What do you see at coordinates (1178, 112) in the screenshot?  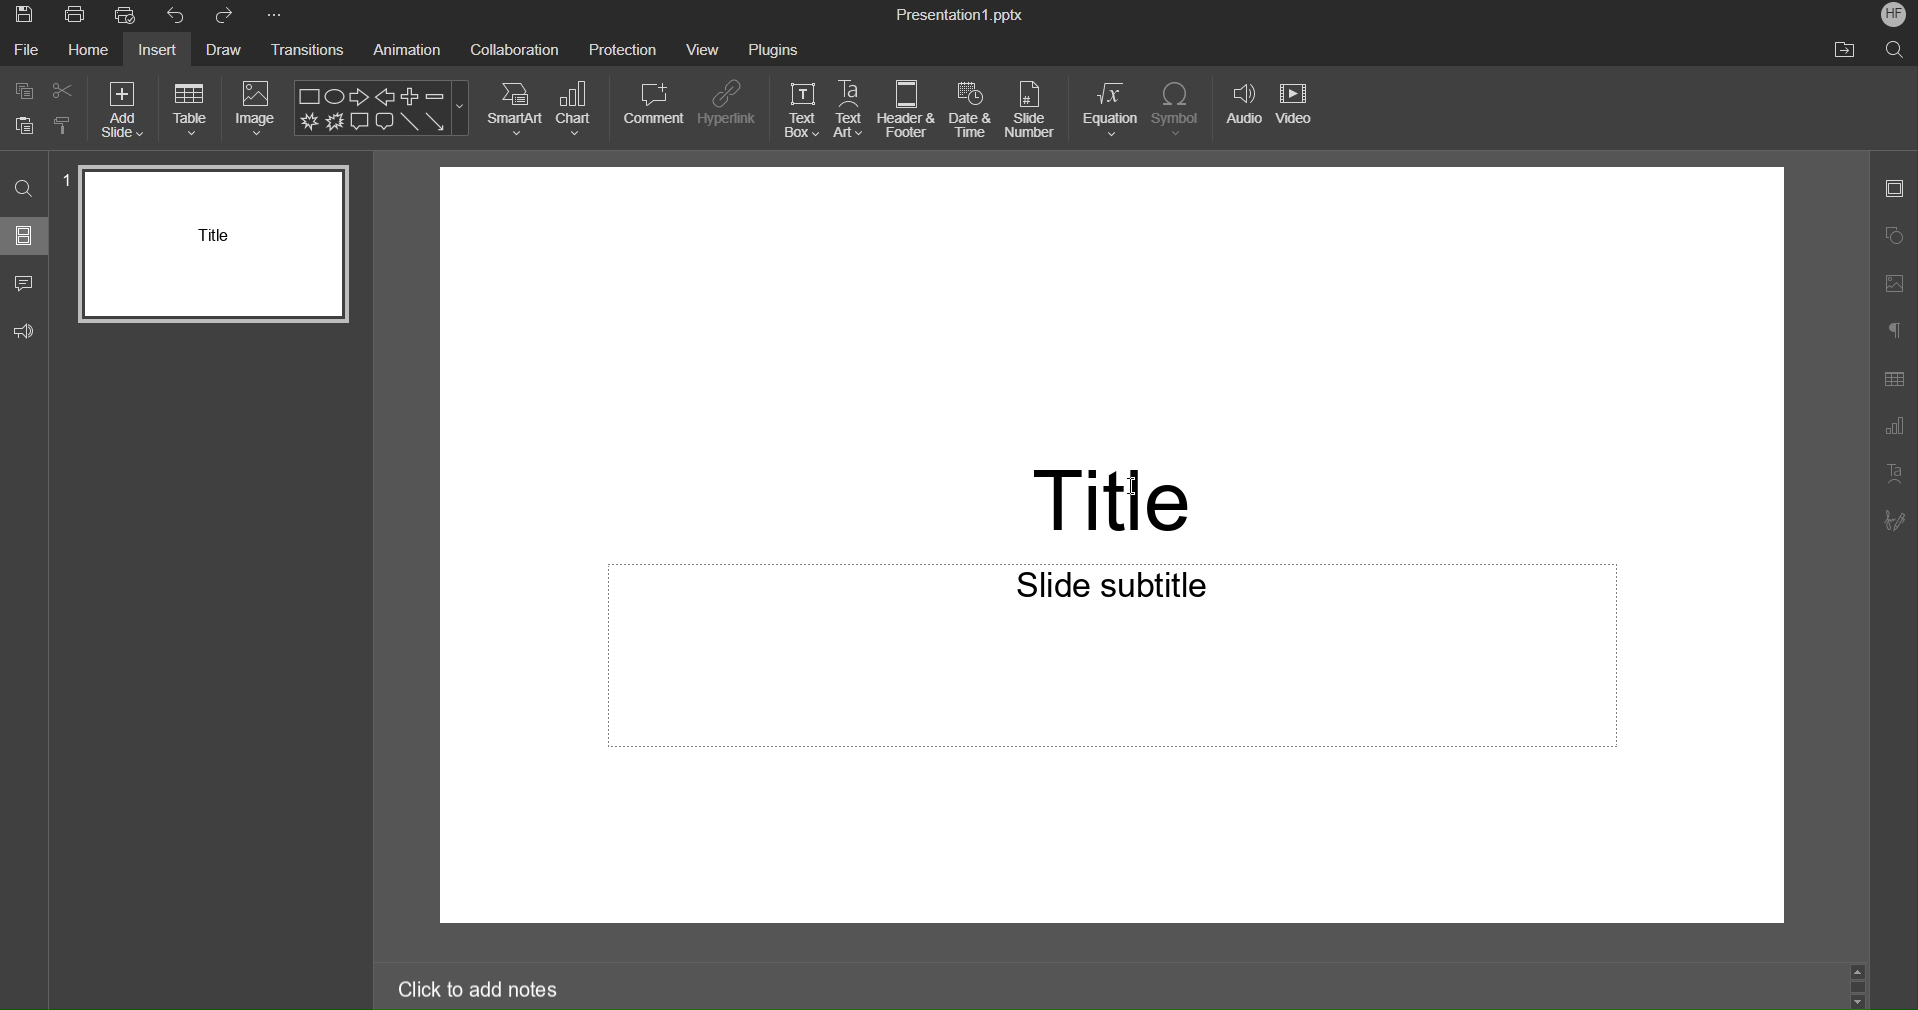 I see `Symbol` at bounding box center [1178, 112].